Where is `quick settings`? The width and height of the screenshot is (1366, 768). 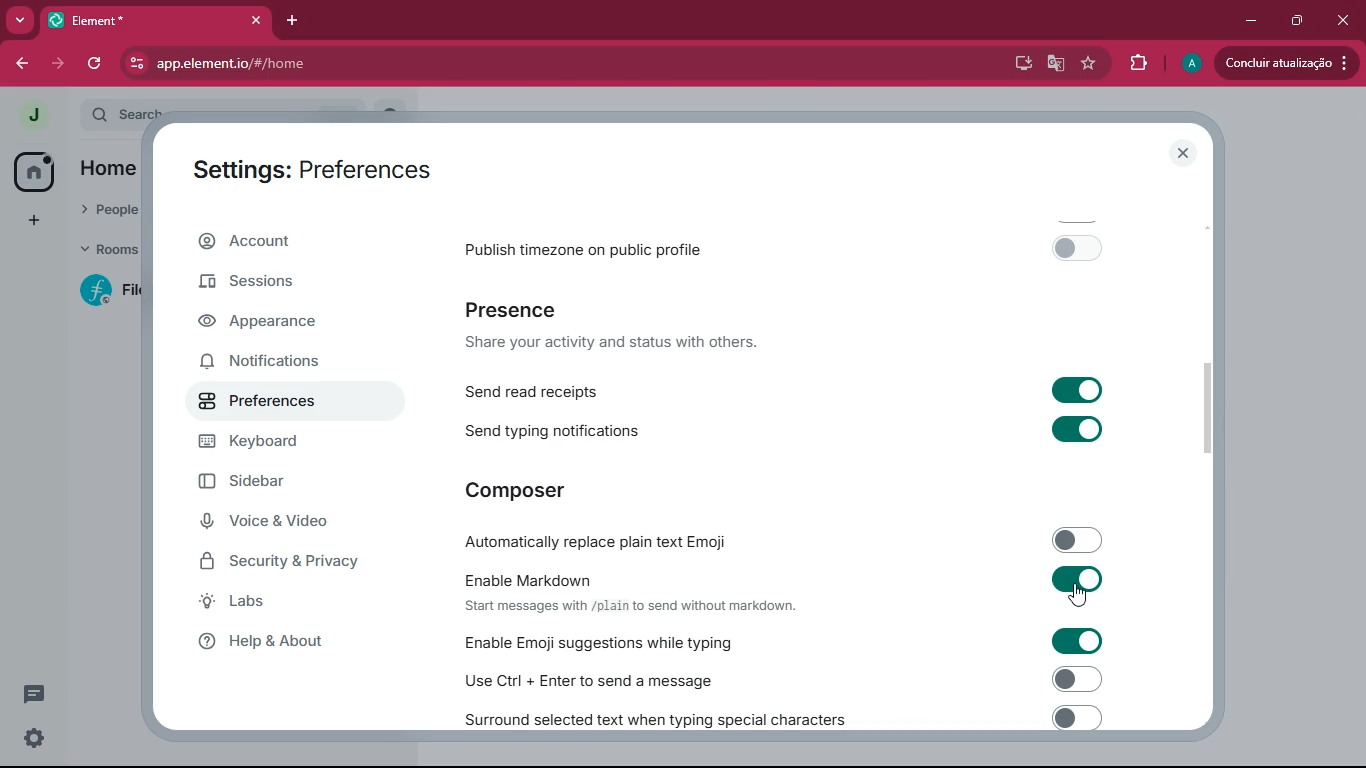
quick settings is located at coordinates (32, 740).